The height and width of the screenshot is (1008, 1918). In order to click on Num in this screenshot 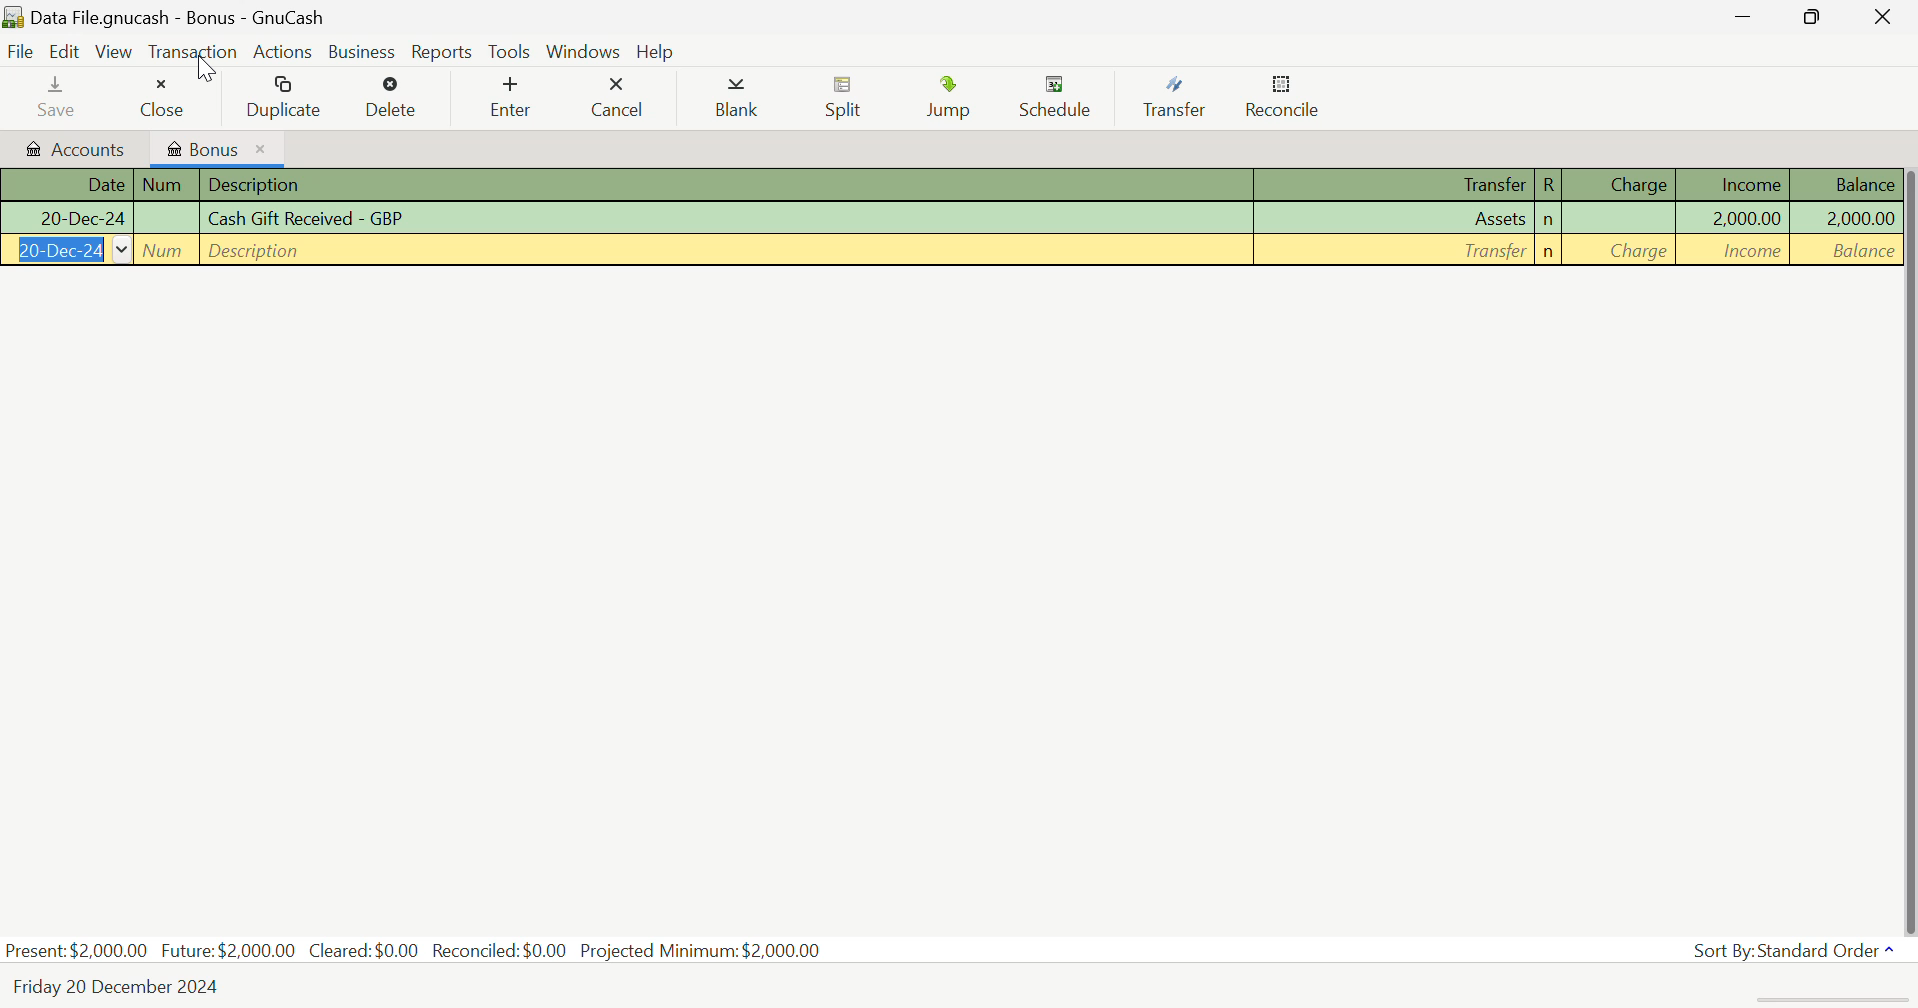, I will do `click(167, 251)`.